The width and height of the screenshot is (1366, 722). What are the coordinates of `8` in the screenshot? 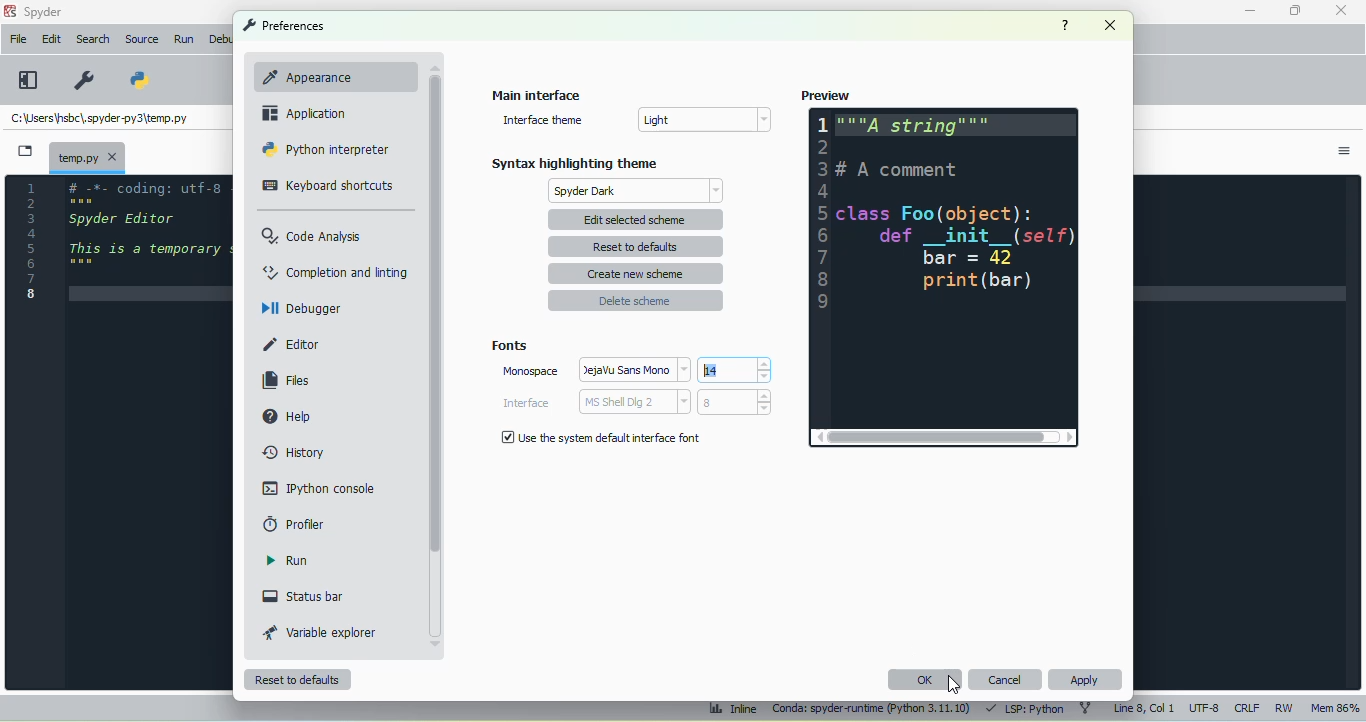 It's located at (734, 402).